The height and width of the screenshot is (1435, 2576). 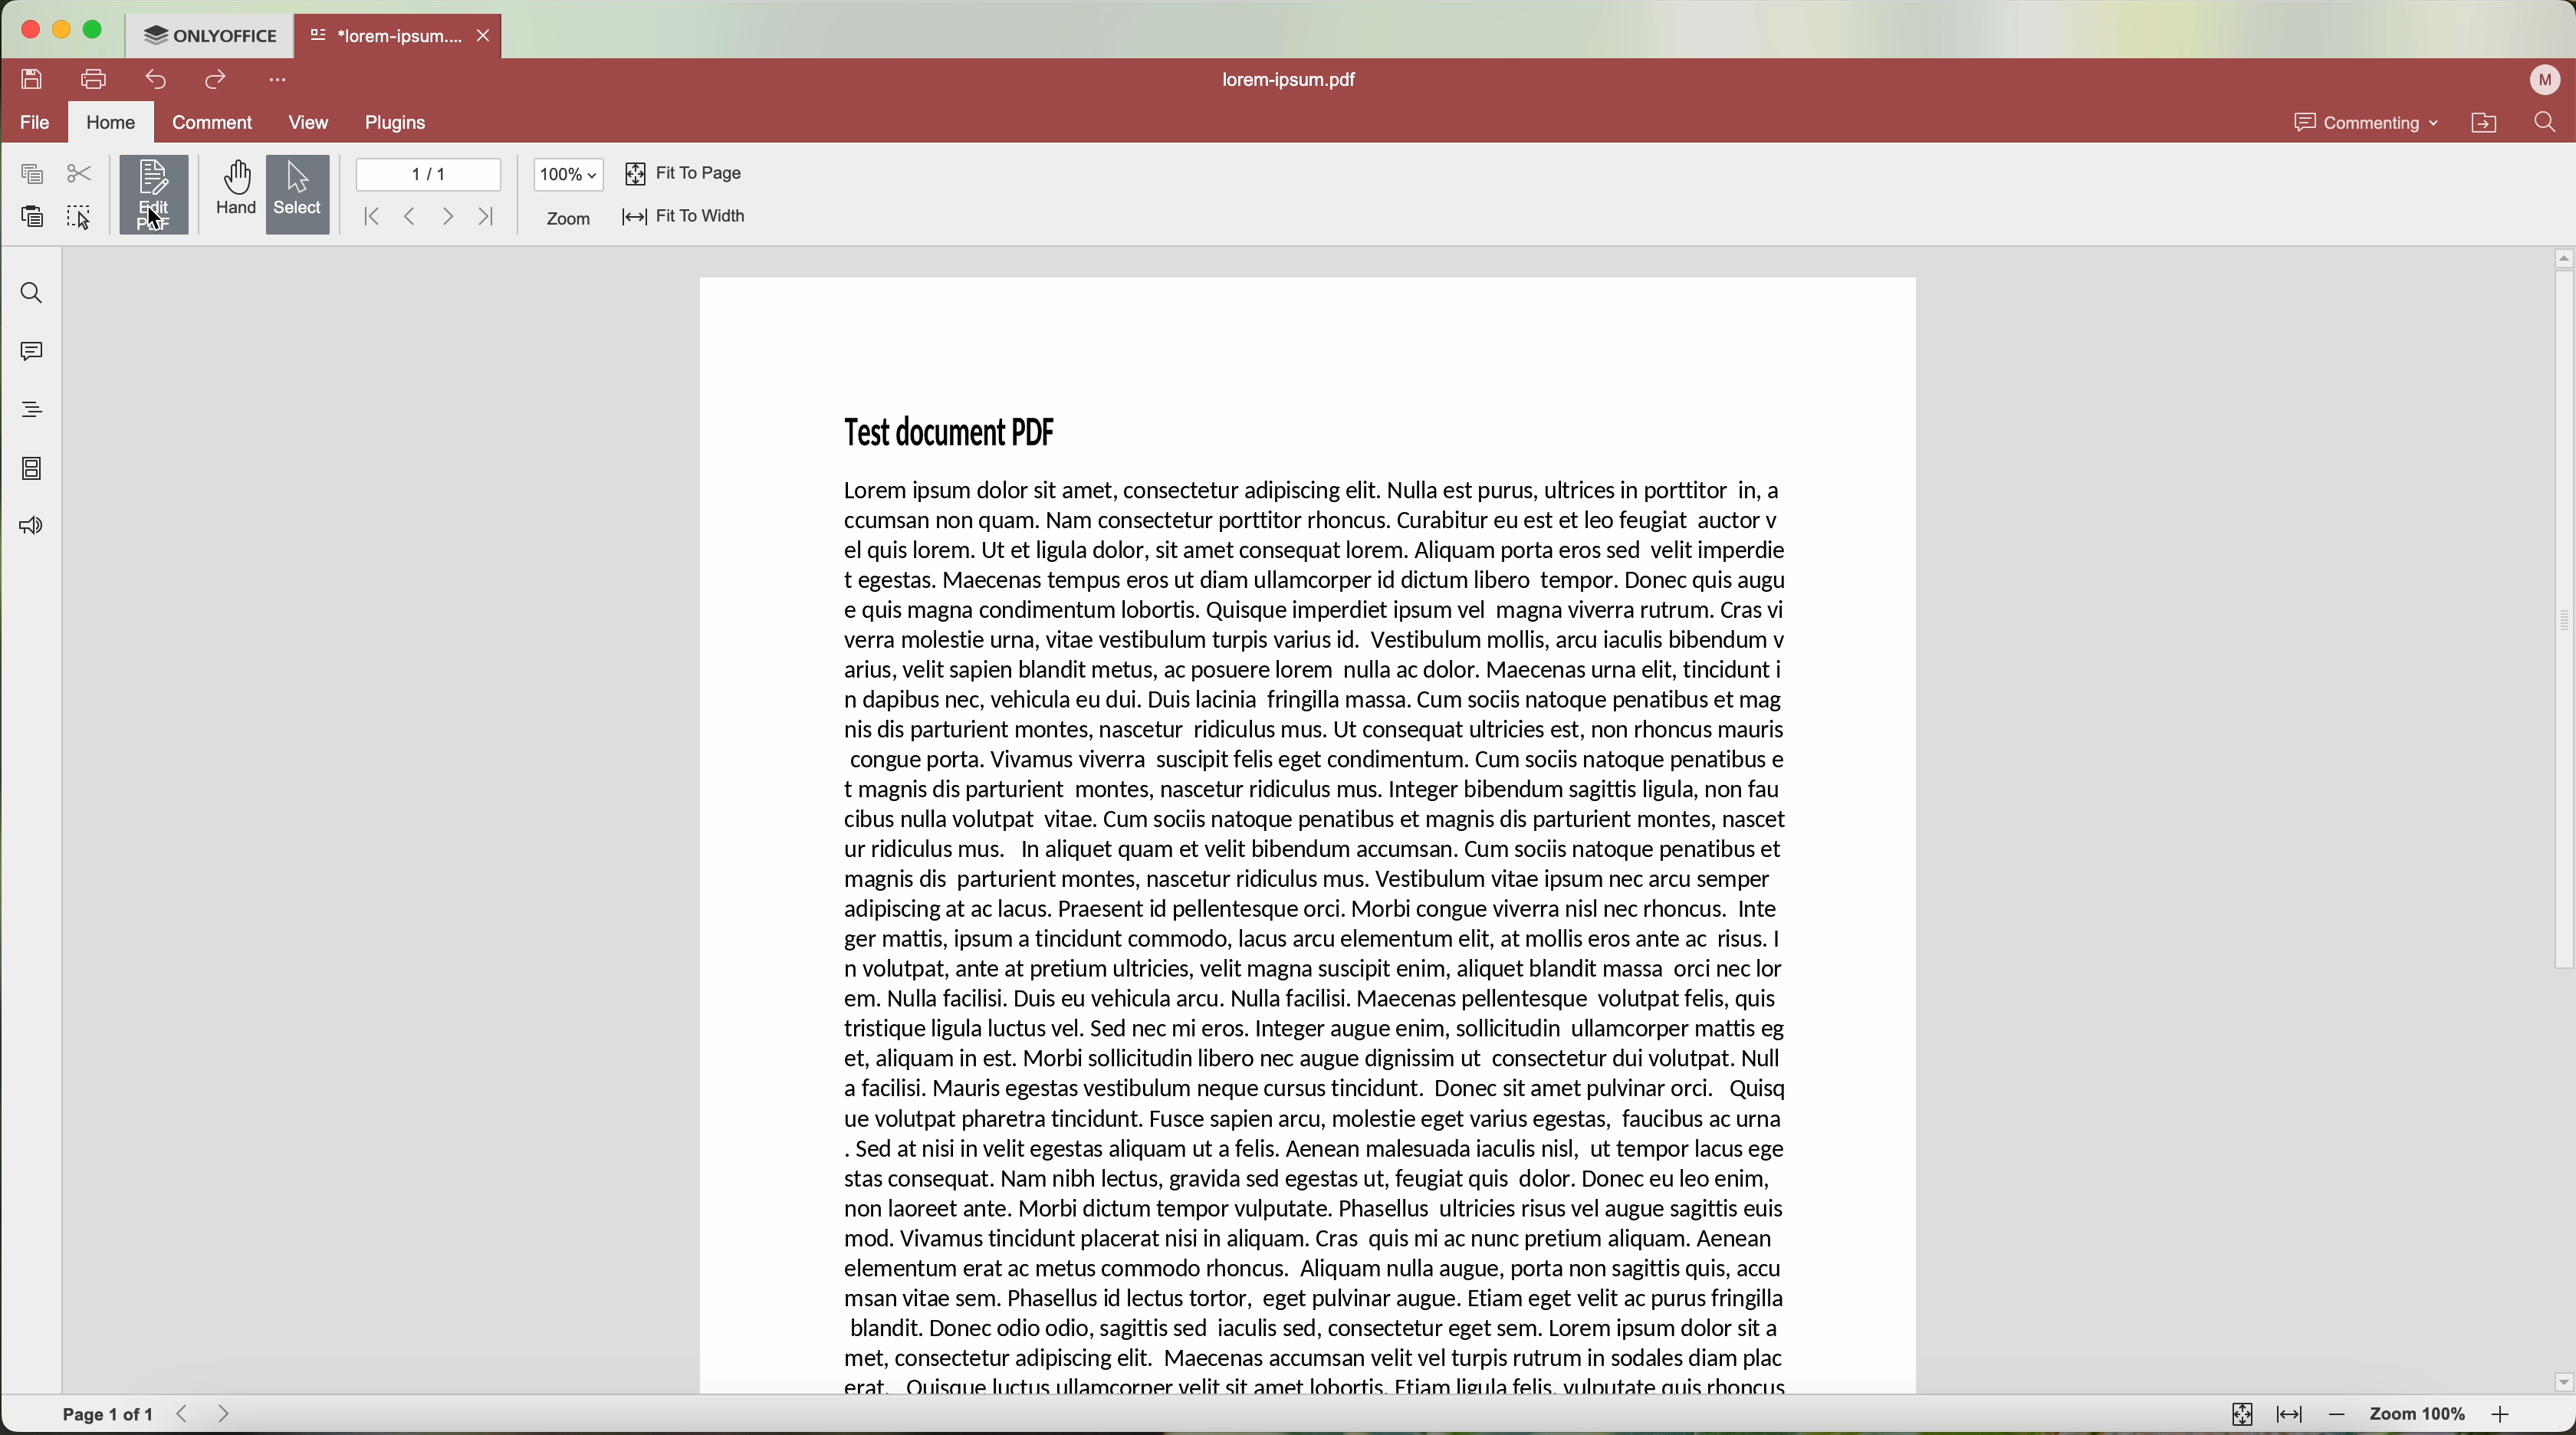 I want to click on copy, so click(x=32, y=174).